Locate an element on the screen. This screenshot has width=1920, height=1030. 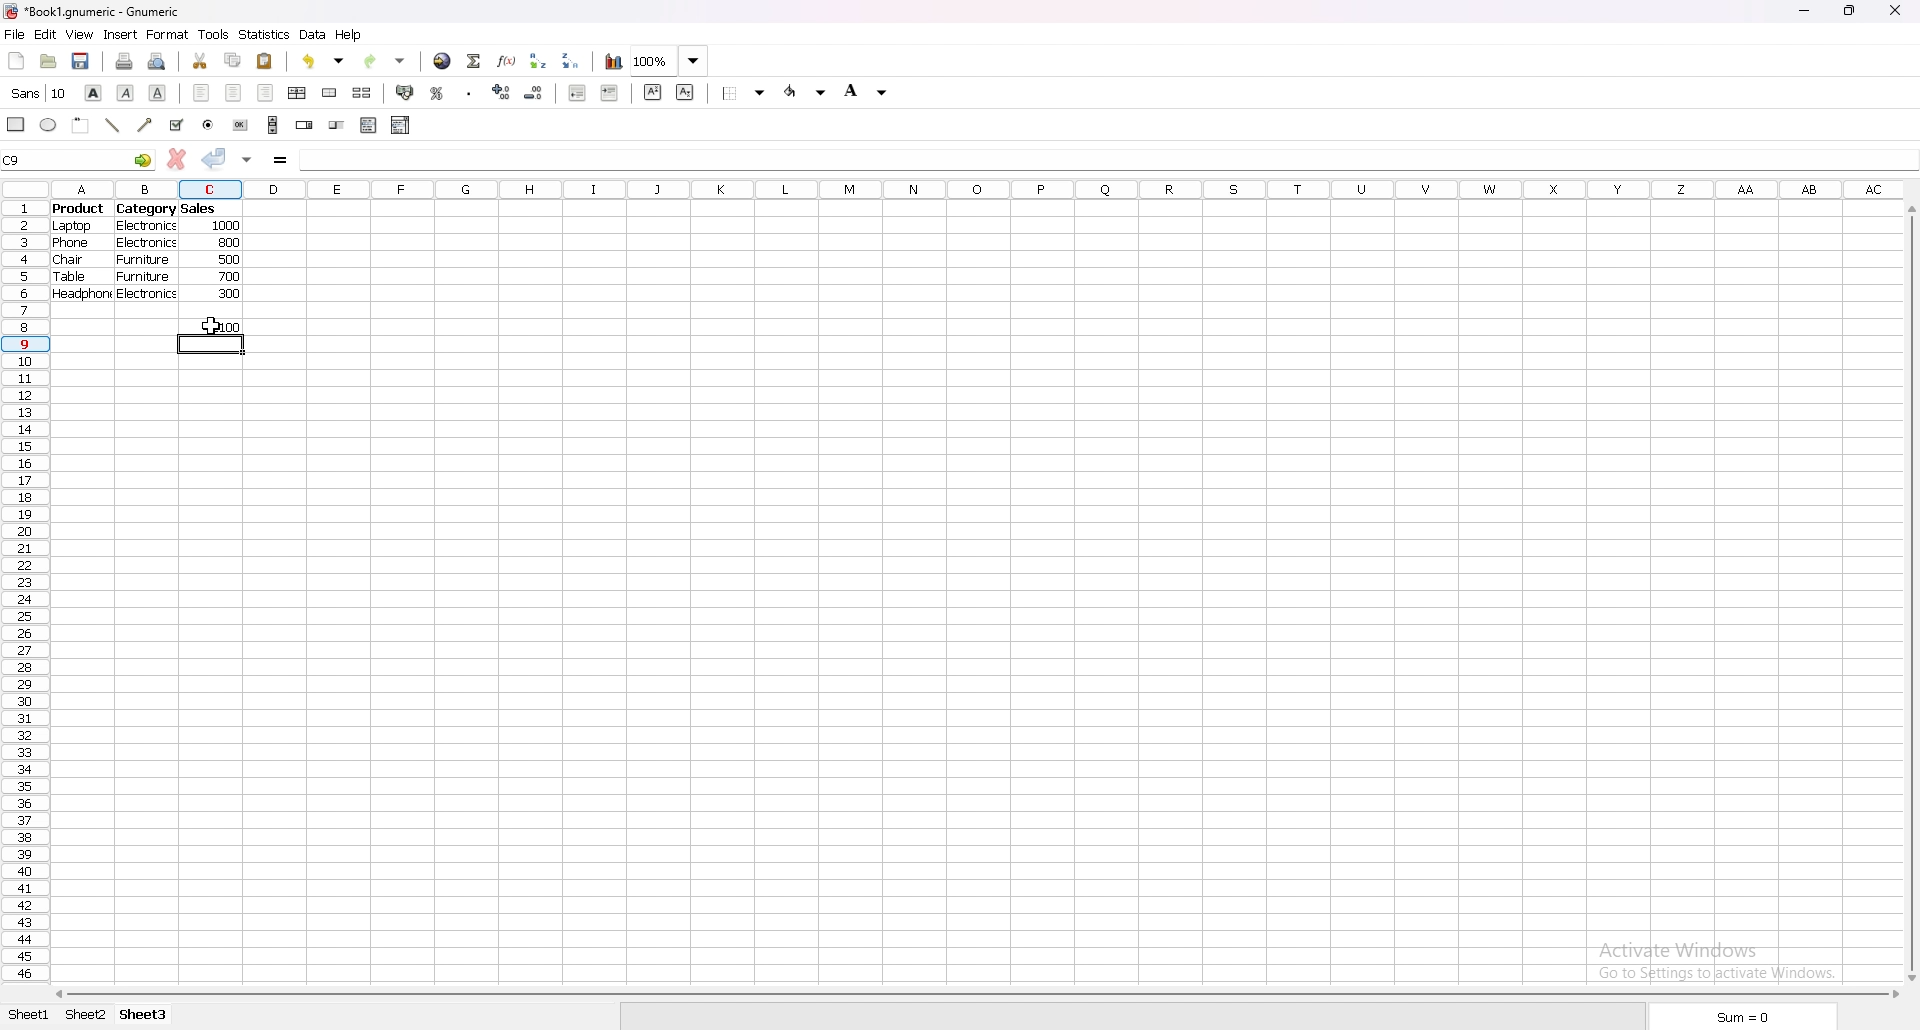
sheet 1 is located at coordinates (28, 1016).